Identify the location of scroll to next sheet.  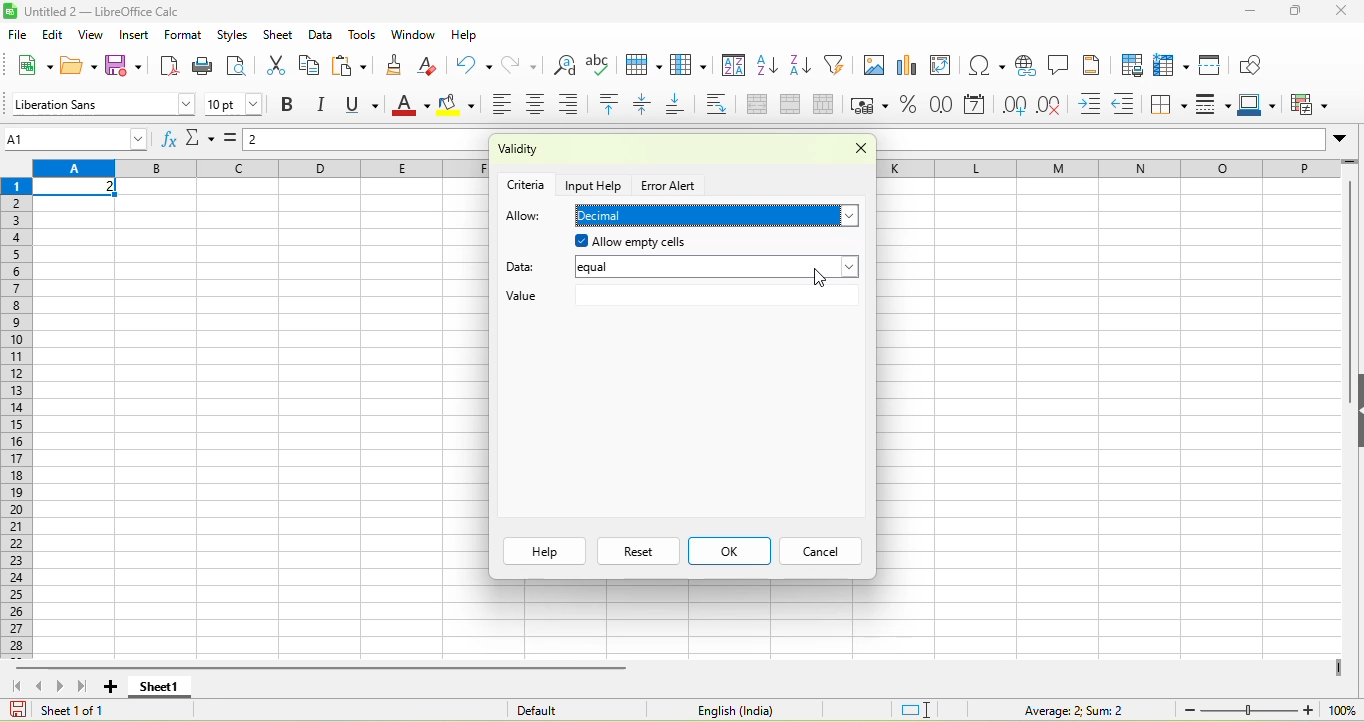
(63, 687).